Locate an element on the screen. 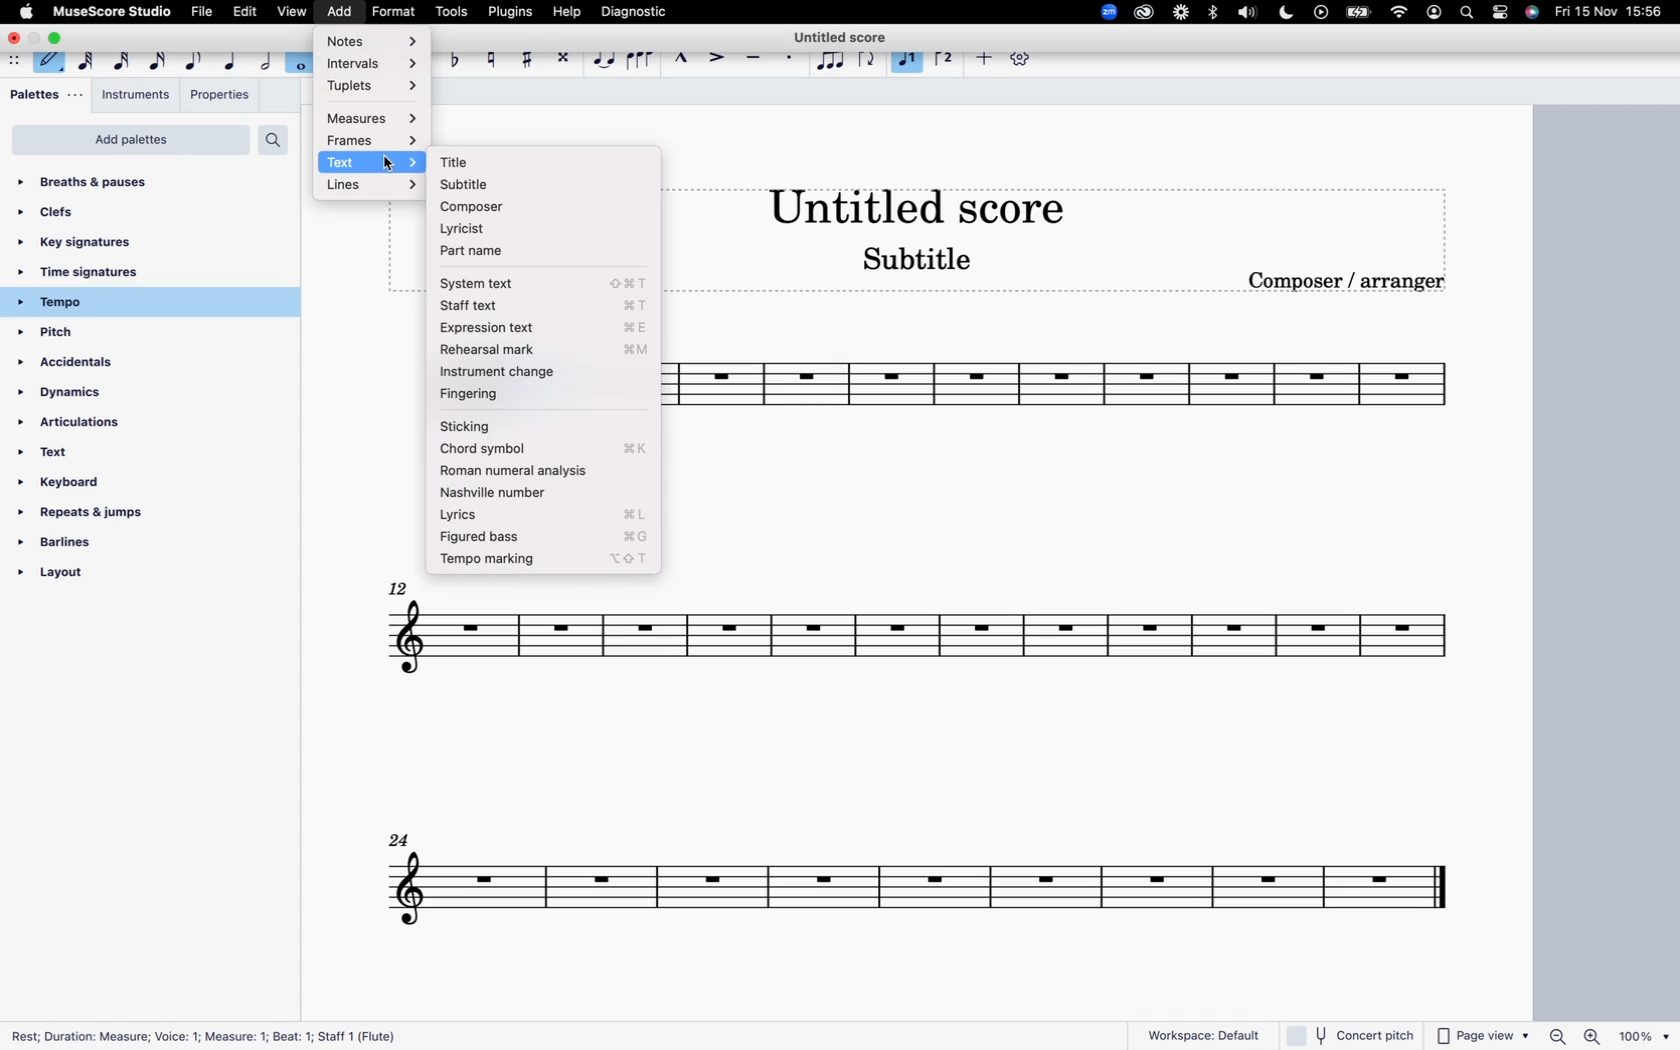 This screenshot has height=1050, width=1680. fingering is located at coordinates (543, 395).